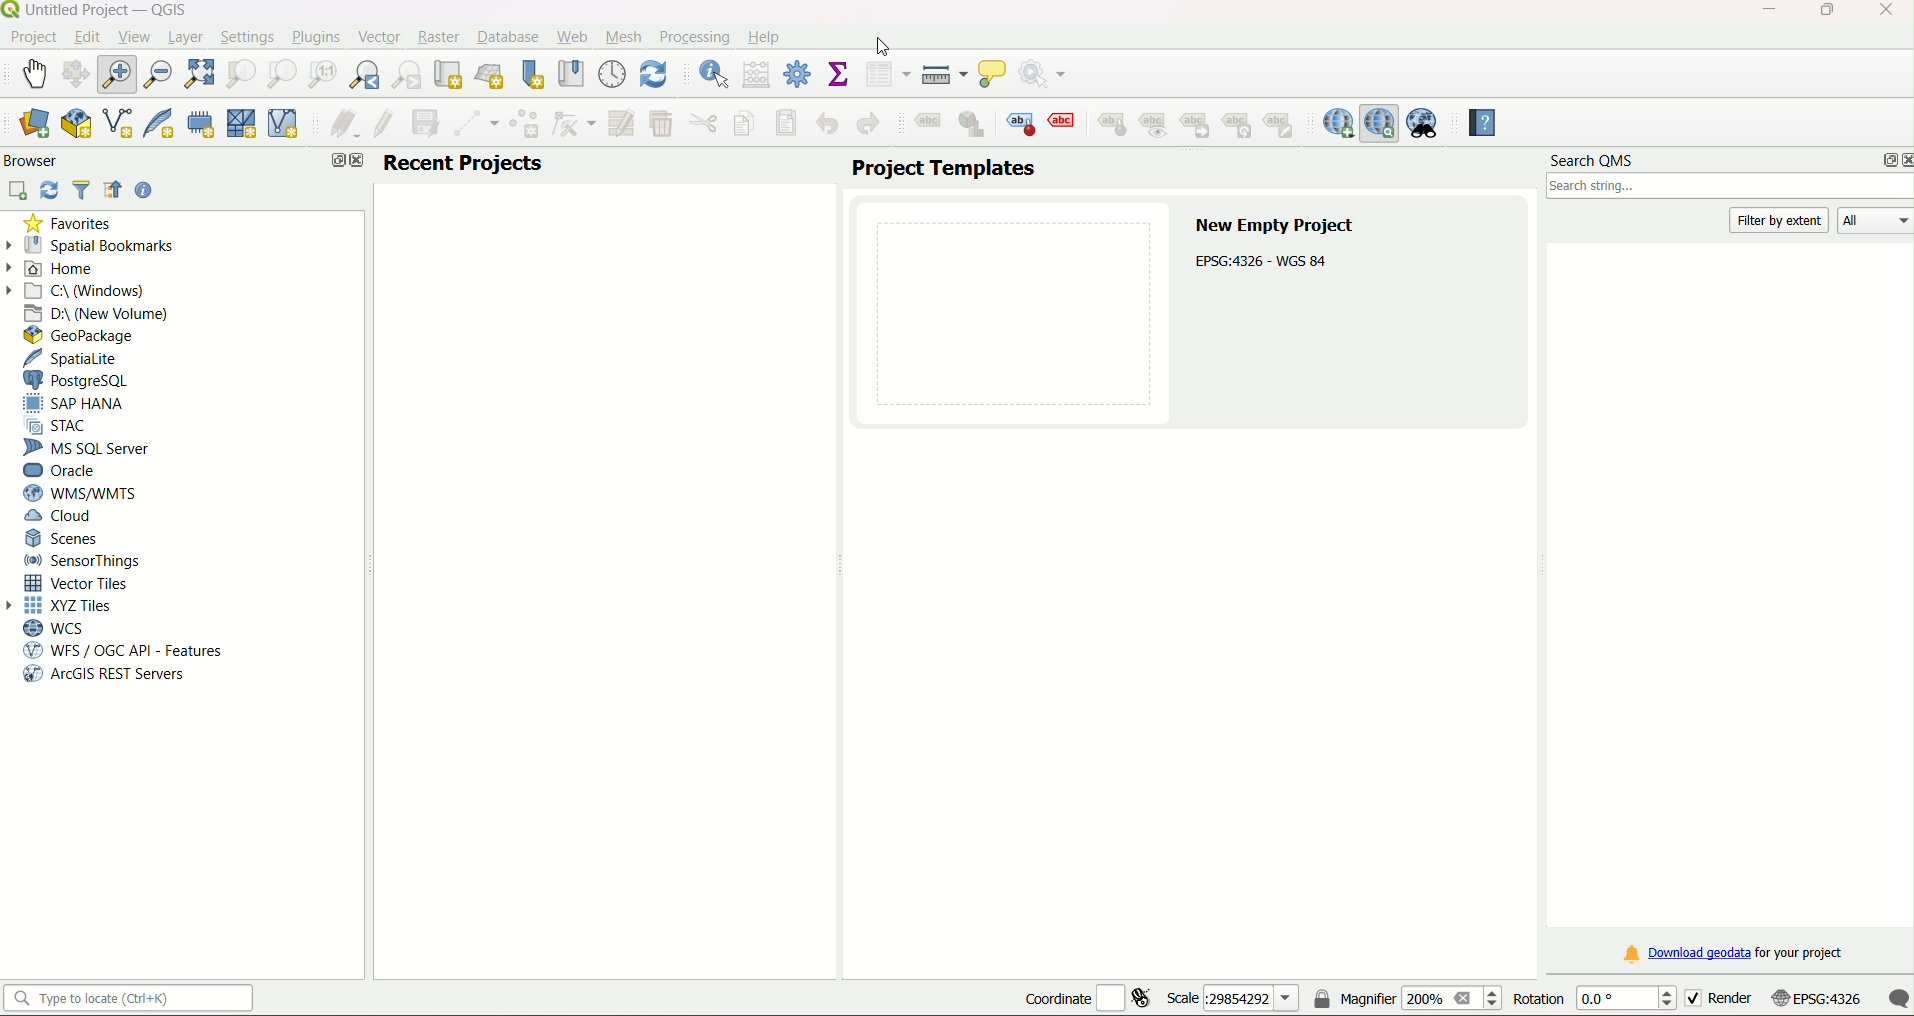 The height and width of the screenshot is (1016, 1914). What do you see at coordinates (82, 380) in the screenshot?
I see `PostGre SQL` at bounding box center [82, 380].